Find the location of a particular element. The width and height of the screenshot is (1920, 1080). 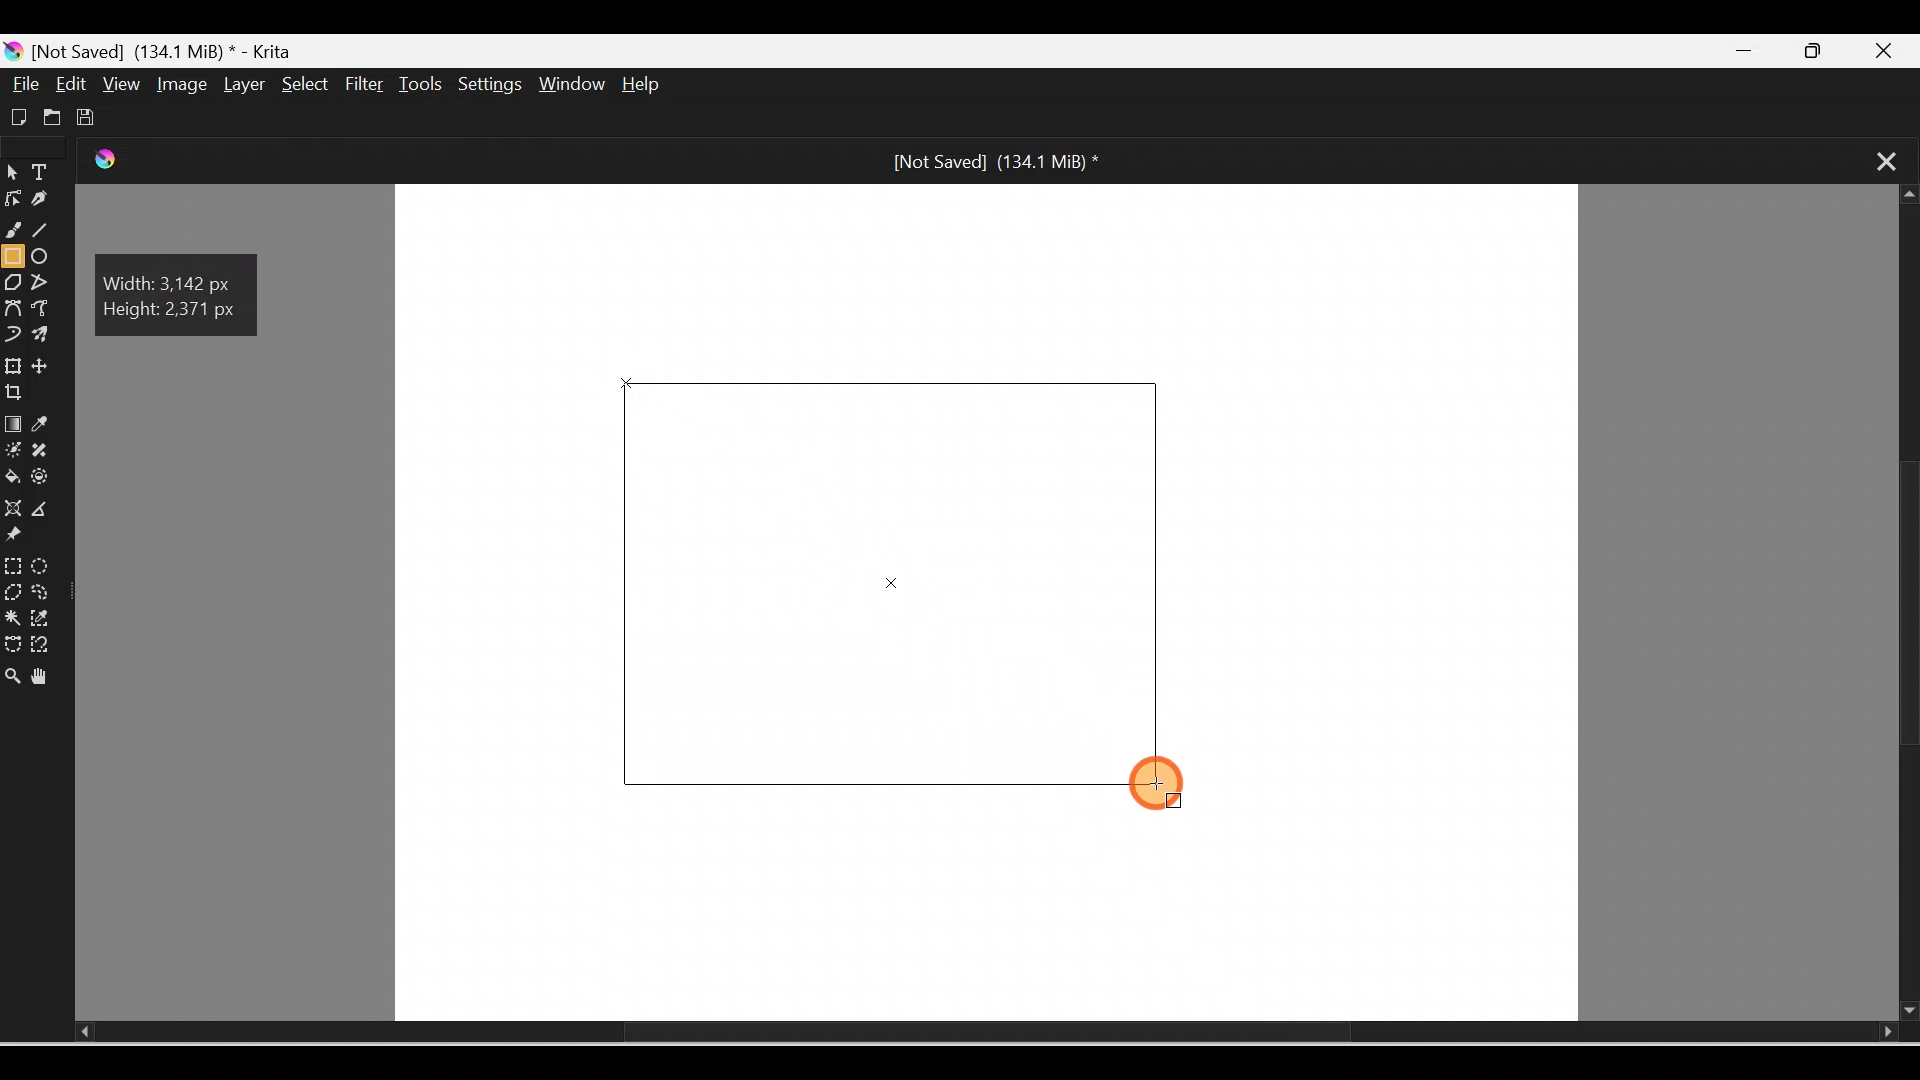

[Not Saved] (171.2 MiB) * - Krita is located at coordinates (160, 49).